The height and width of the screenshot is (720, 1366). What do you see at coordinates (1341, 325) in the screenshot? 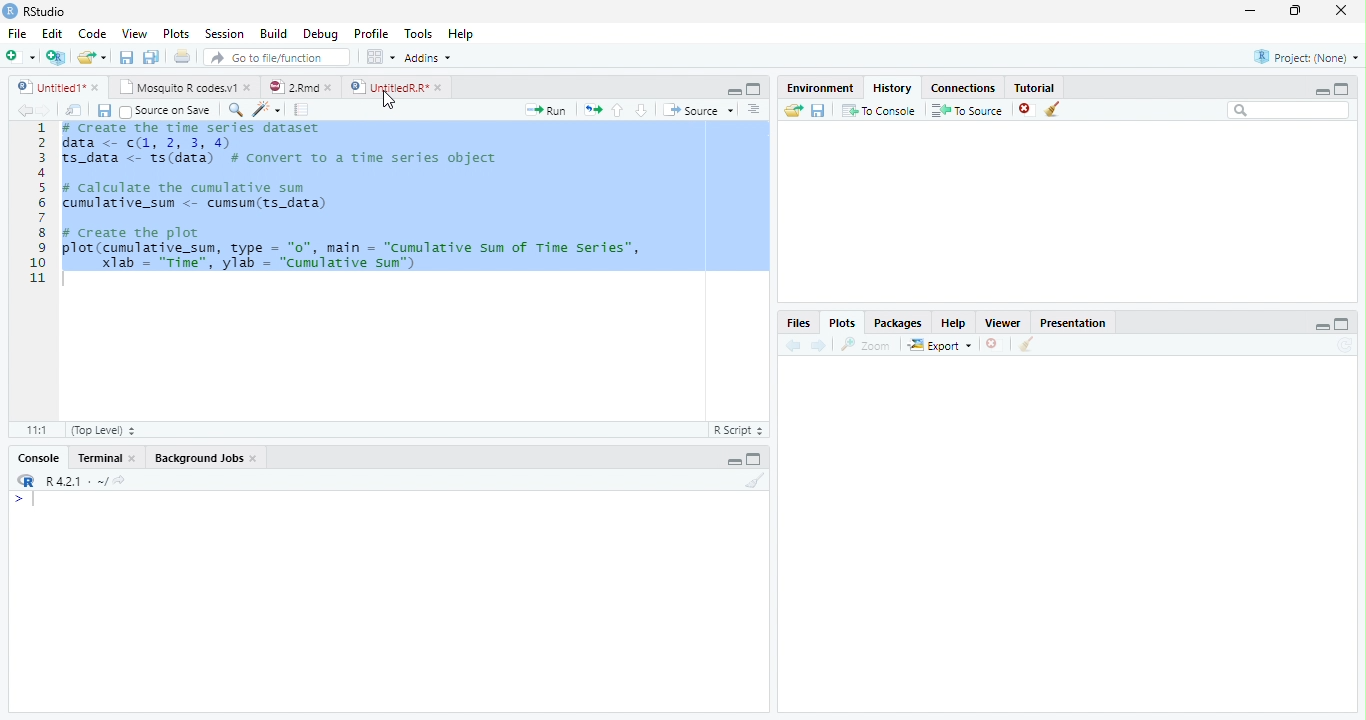
I see `Maximize` at bounding box center [1341, 325].